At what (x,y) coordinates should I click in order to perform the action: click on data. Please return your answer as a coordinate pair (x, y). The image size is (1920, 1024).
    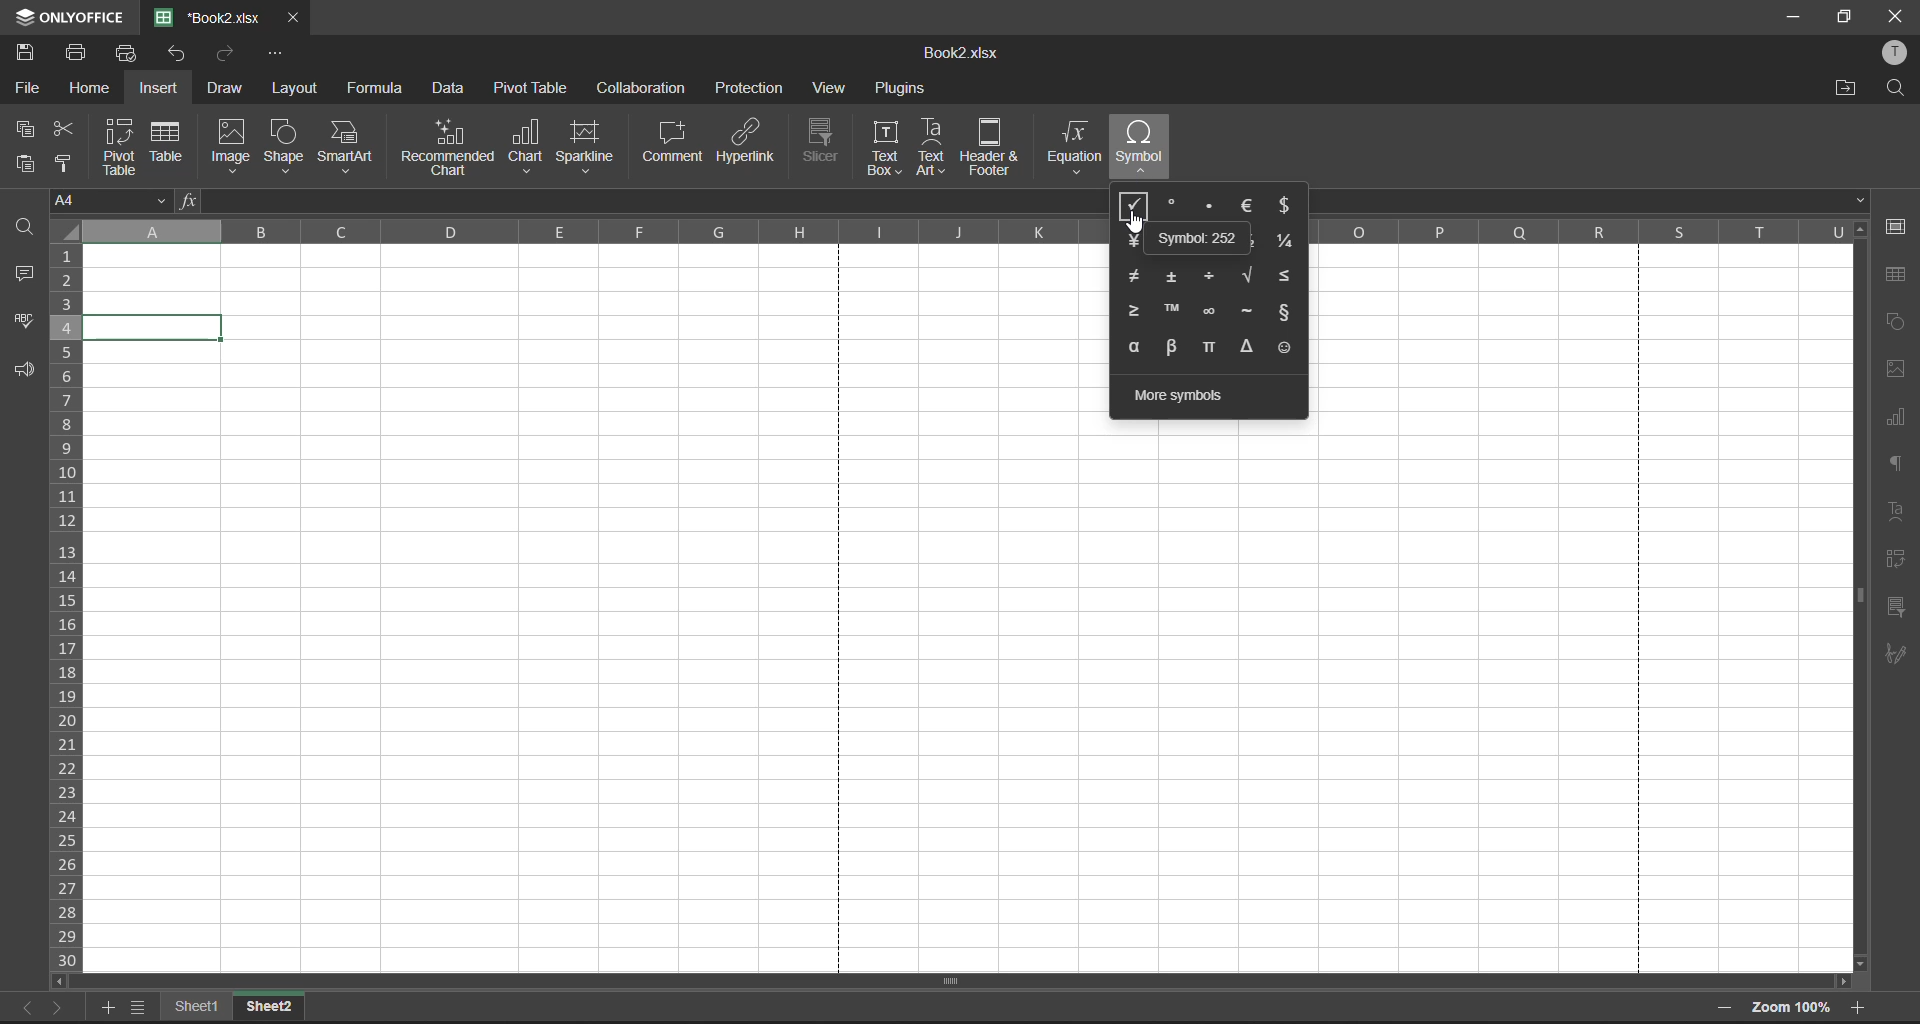
    Looking at the image, I should click on (447, 88).